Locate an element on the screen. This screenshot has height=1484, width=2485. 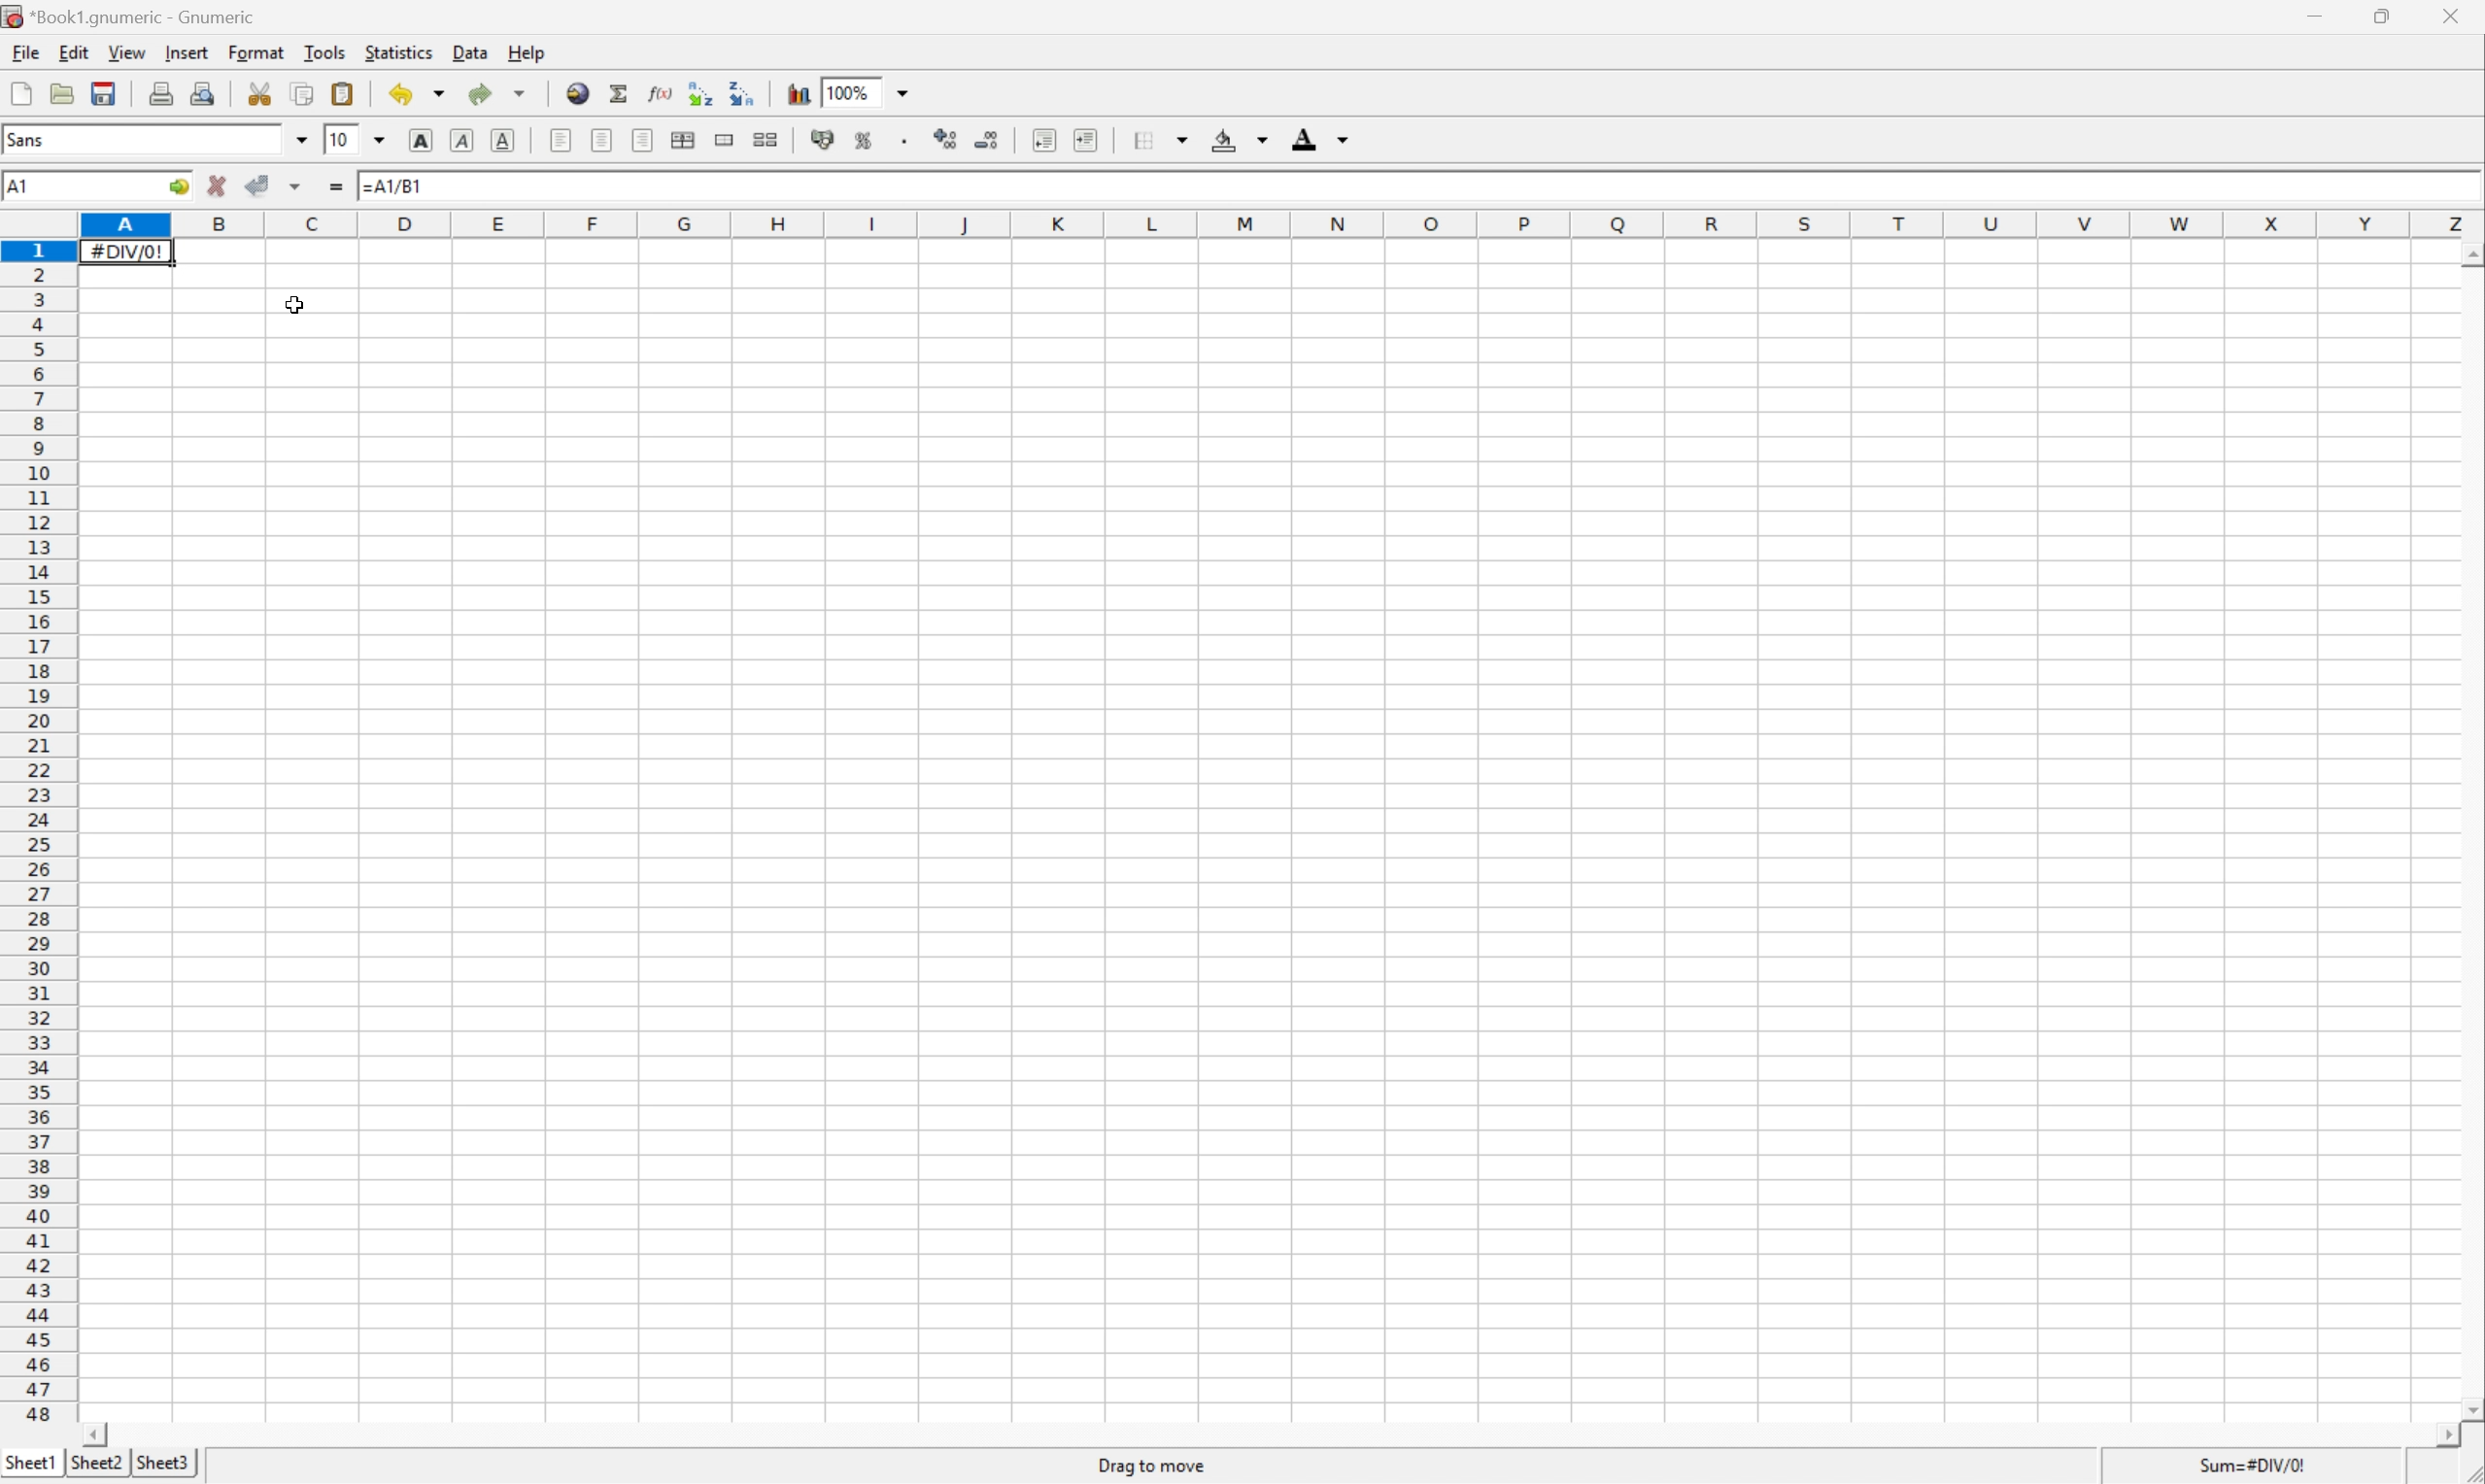
Increase the indent, and align the contents to left is located at coordinates (1090, 141).